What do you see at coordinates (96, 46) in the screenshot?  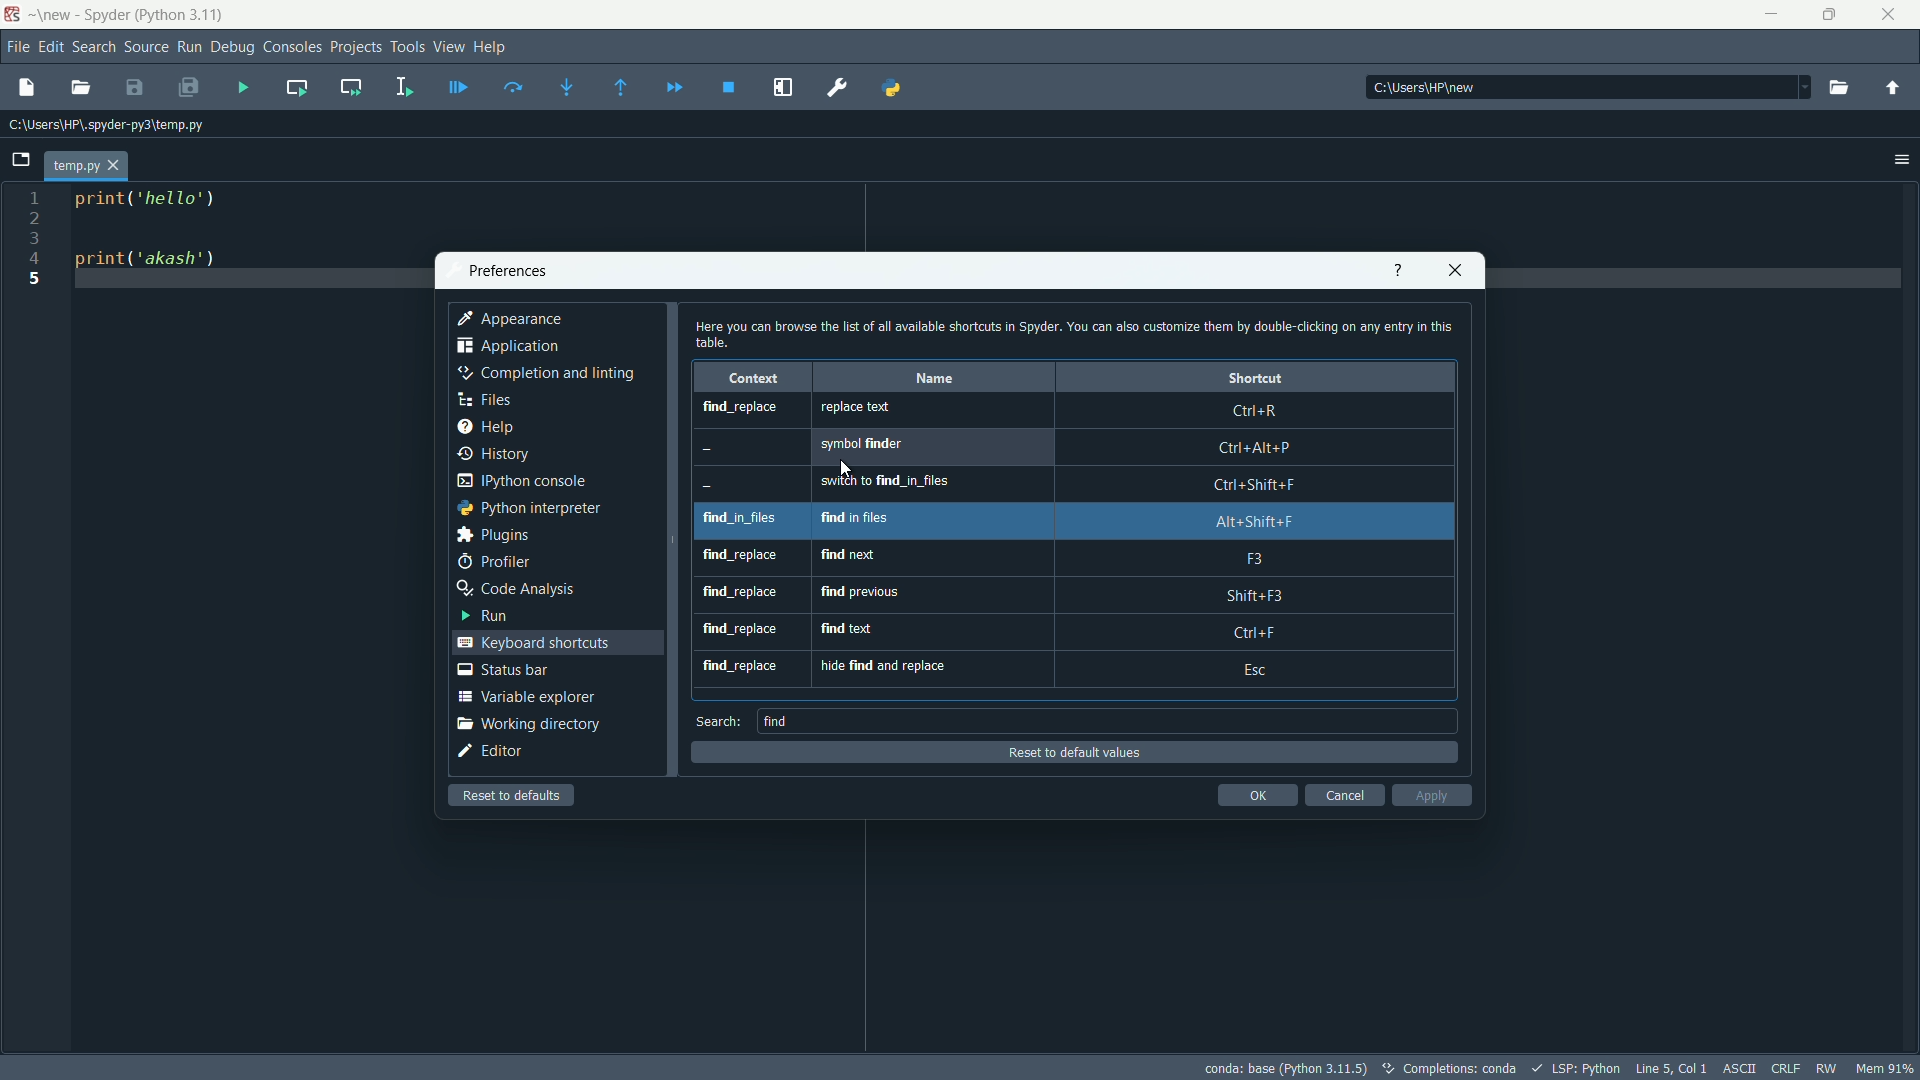 I see `search menu` at bounding box center [96, 46].